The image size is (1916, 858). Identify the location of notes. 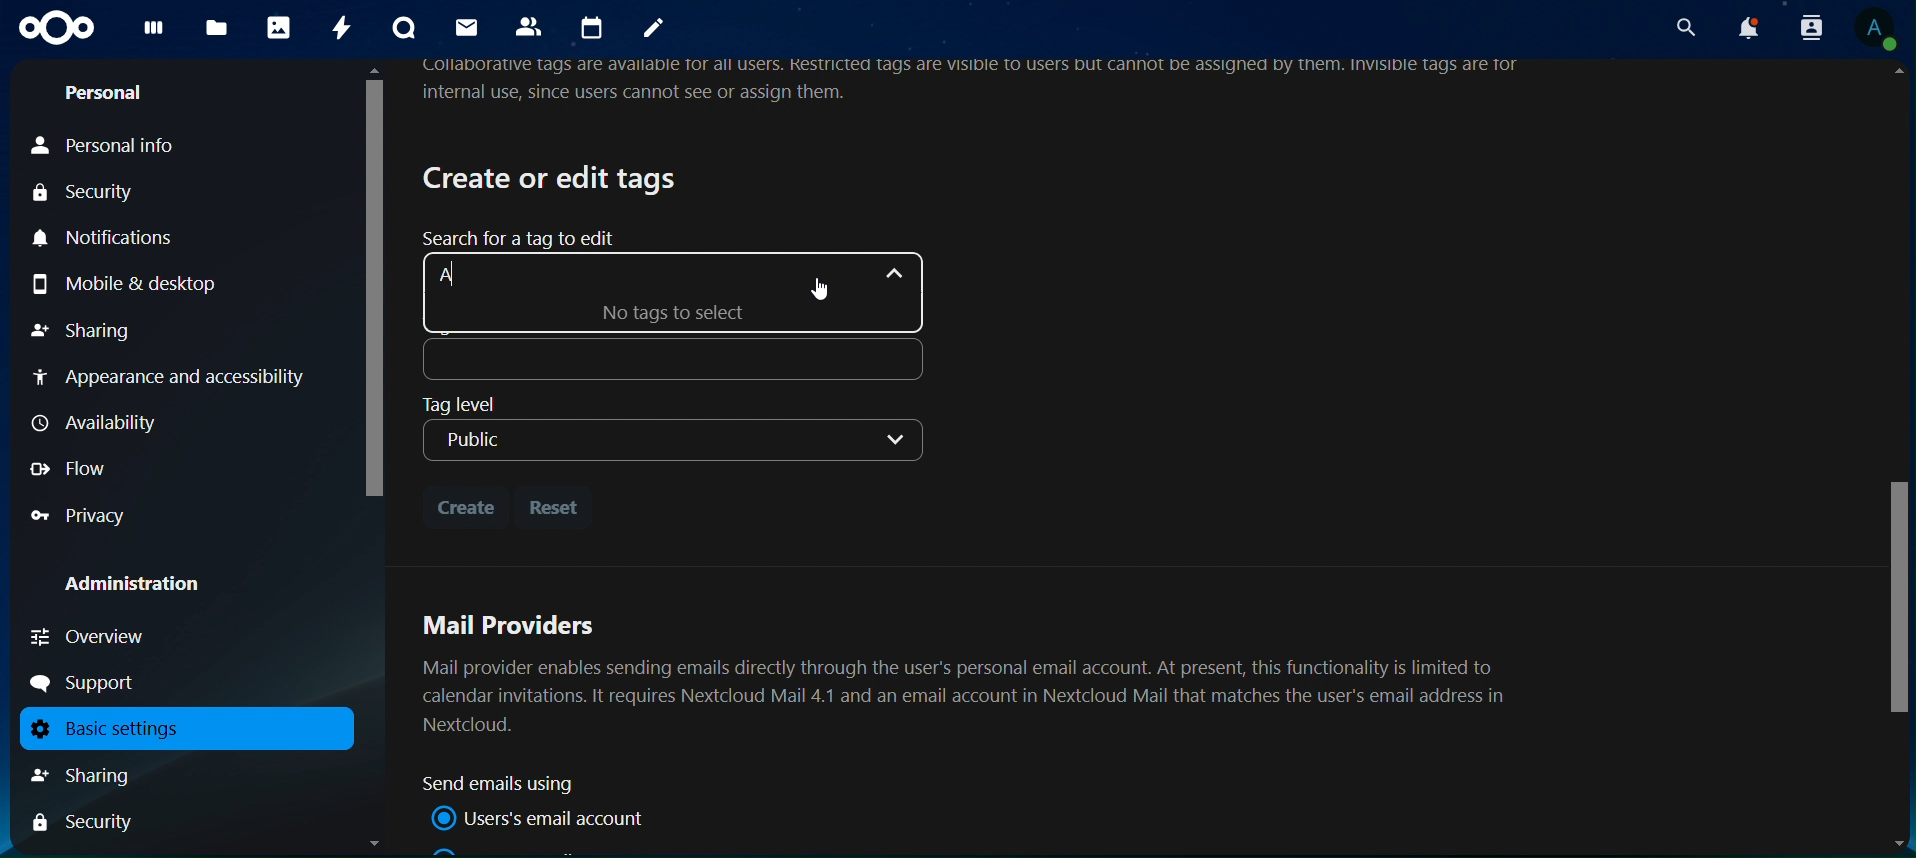
(654, 30).